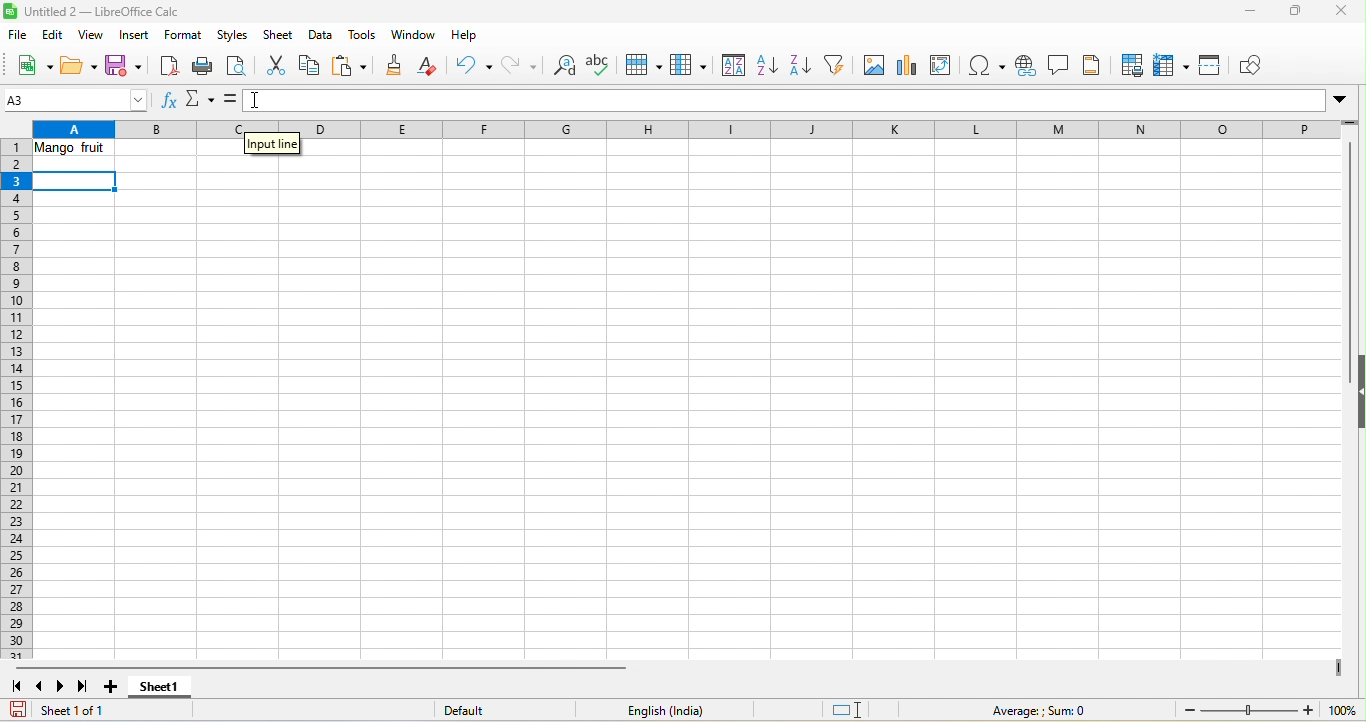 This screenshot has height=722, width=1366. I want to click on spelling, so click(602, 64).